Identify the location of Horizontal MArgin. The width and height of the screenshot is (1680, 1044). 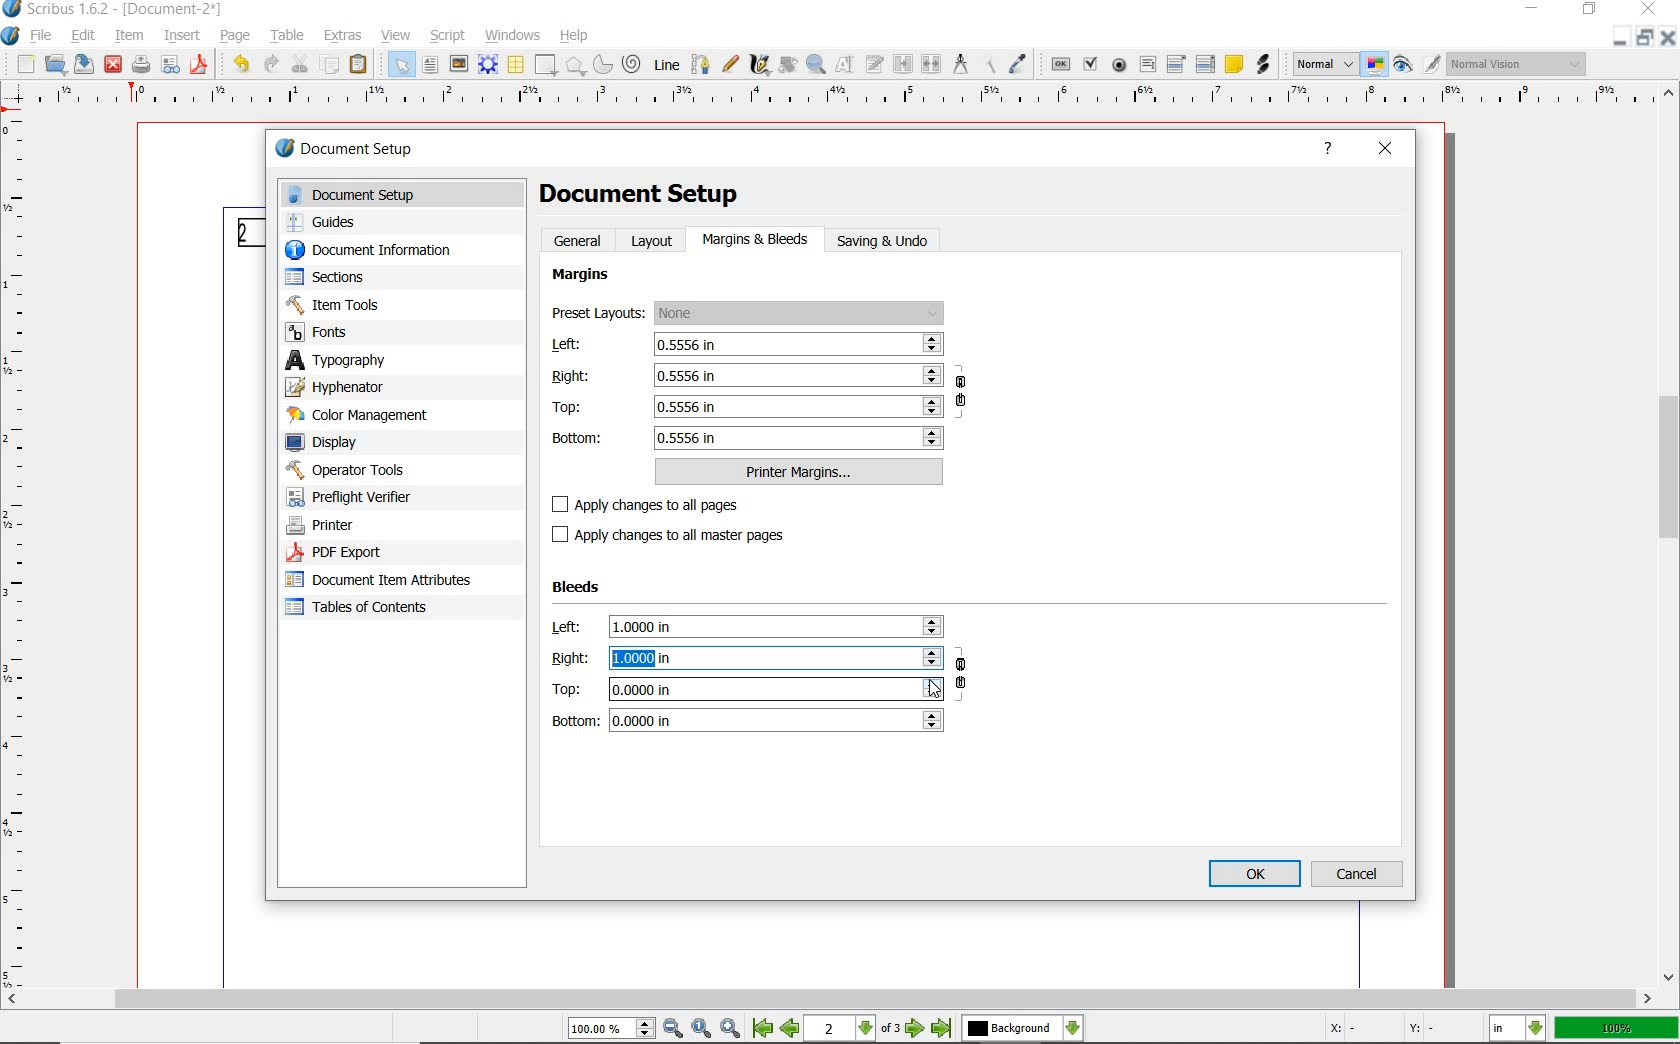
(833, 99).